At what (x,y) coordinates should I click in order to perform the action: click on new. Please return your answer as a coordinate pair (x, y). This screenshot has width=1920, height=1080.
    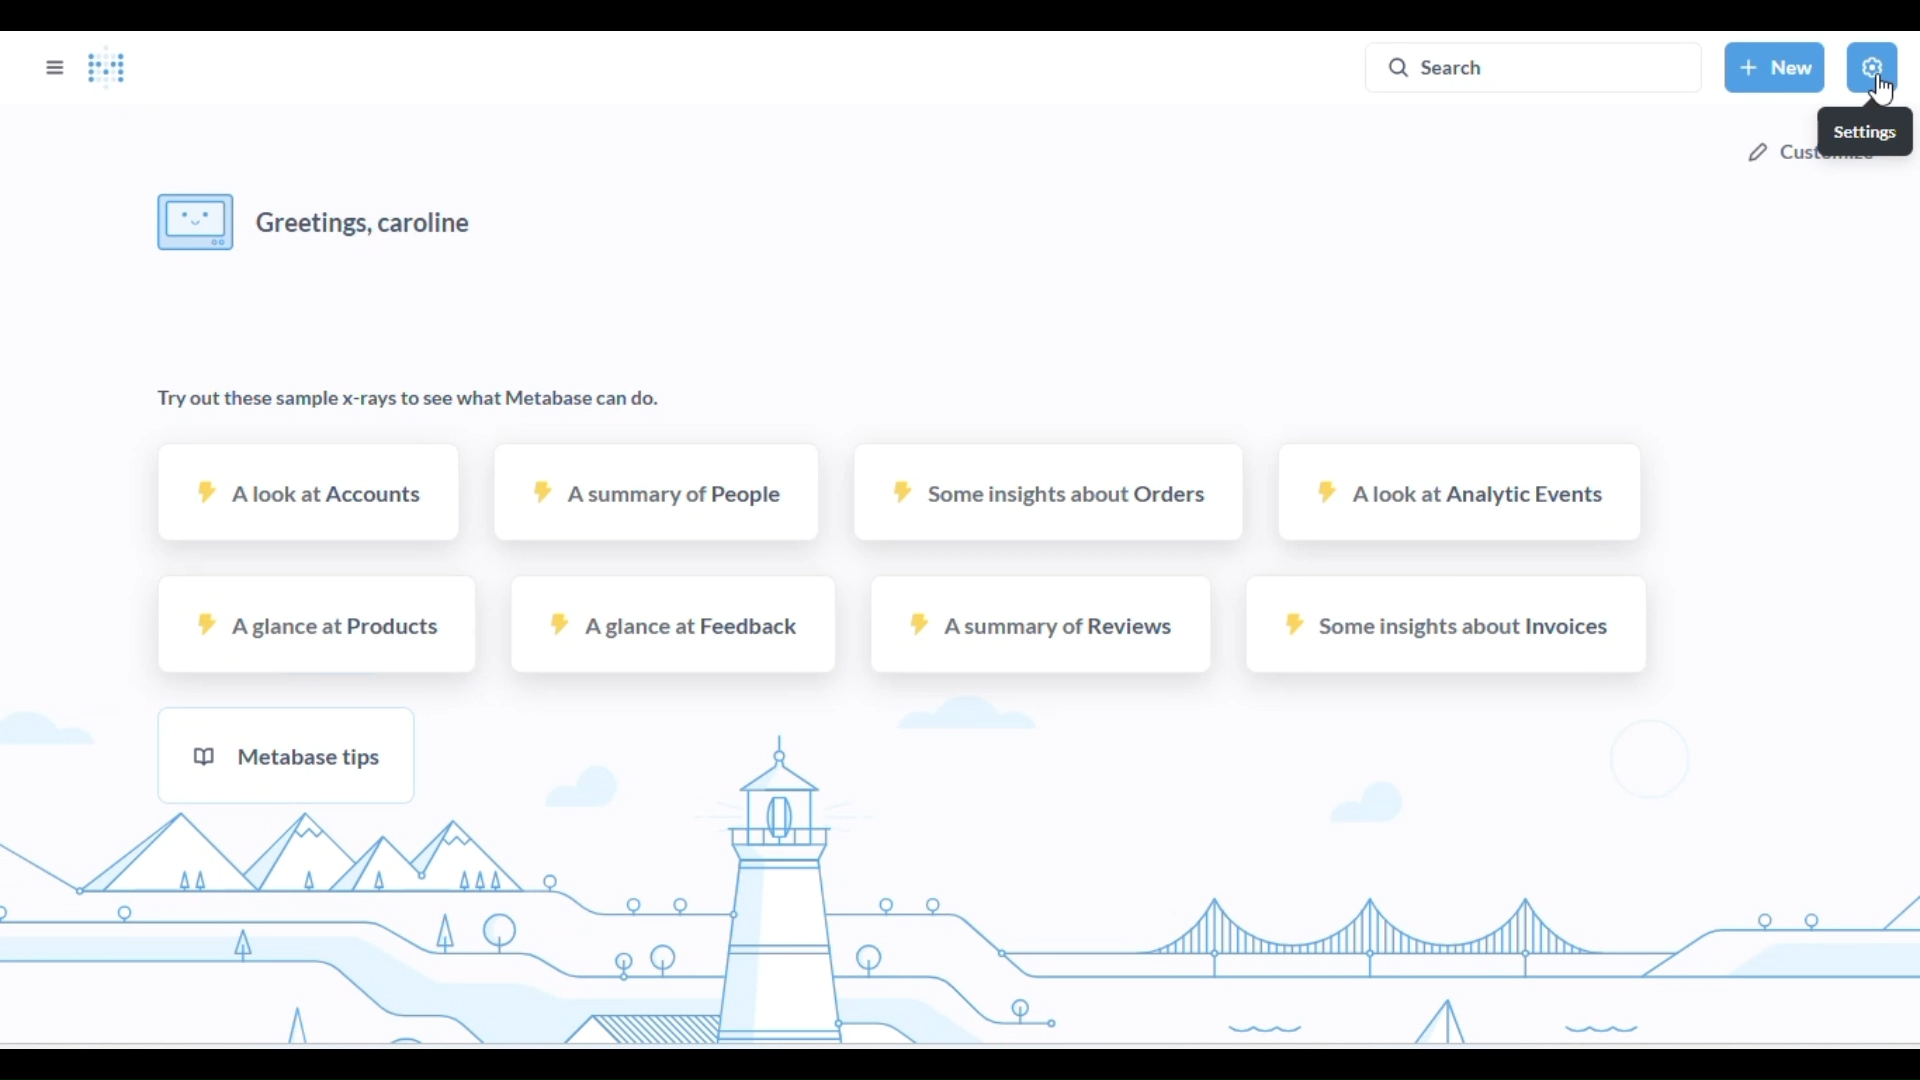
    Looking at the image, I should click on (1776, 66).